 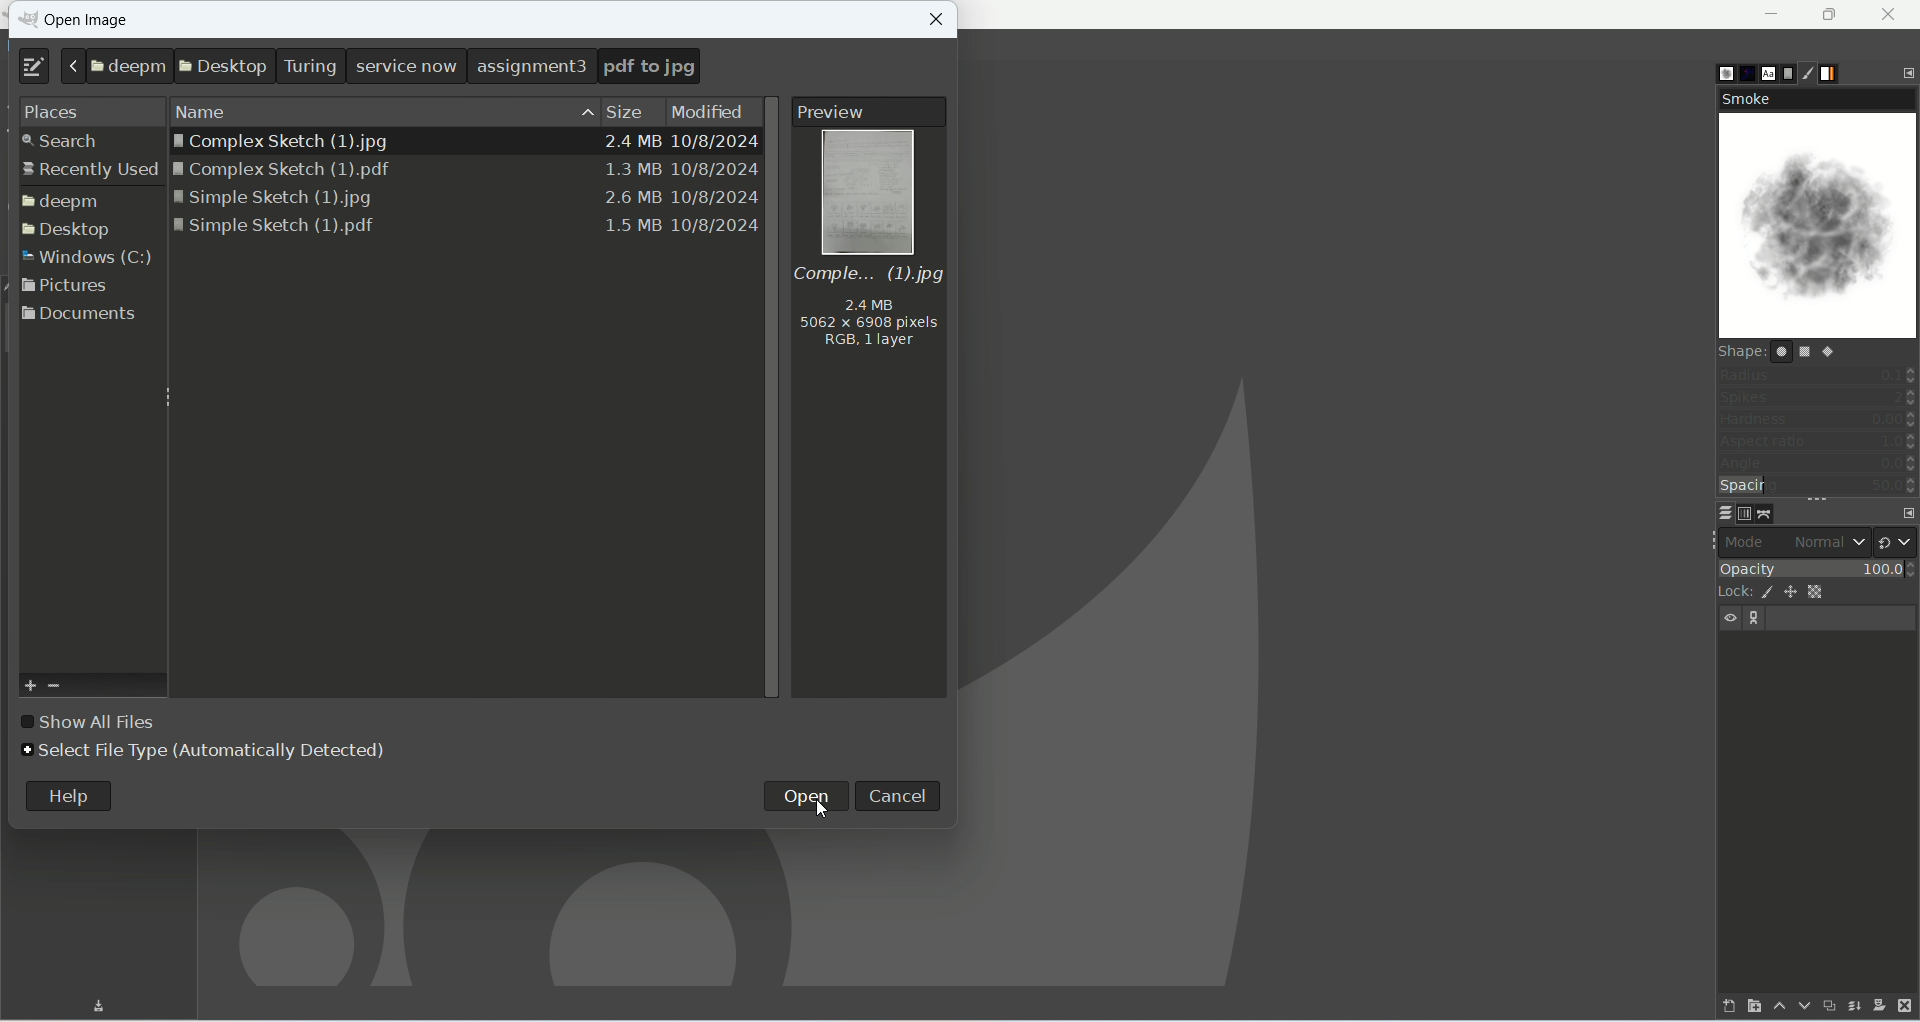 What do you see at coordinates (1759, 619) in the screenshot?
I see `layer linking` at bounding box center [1759, 619].